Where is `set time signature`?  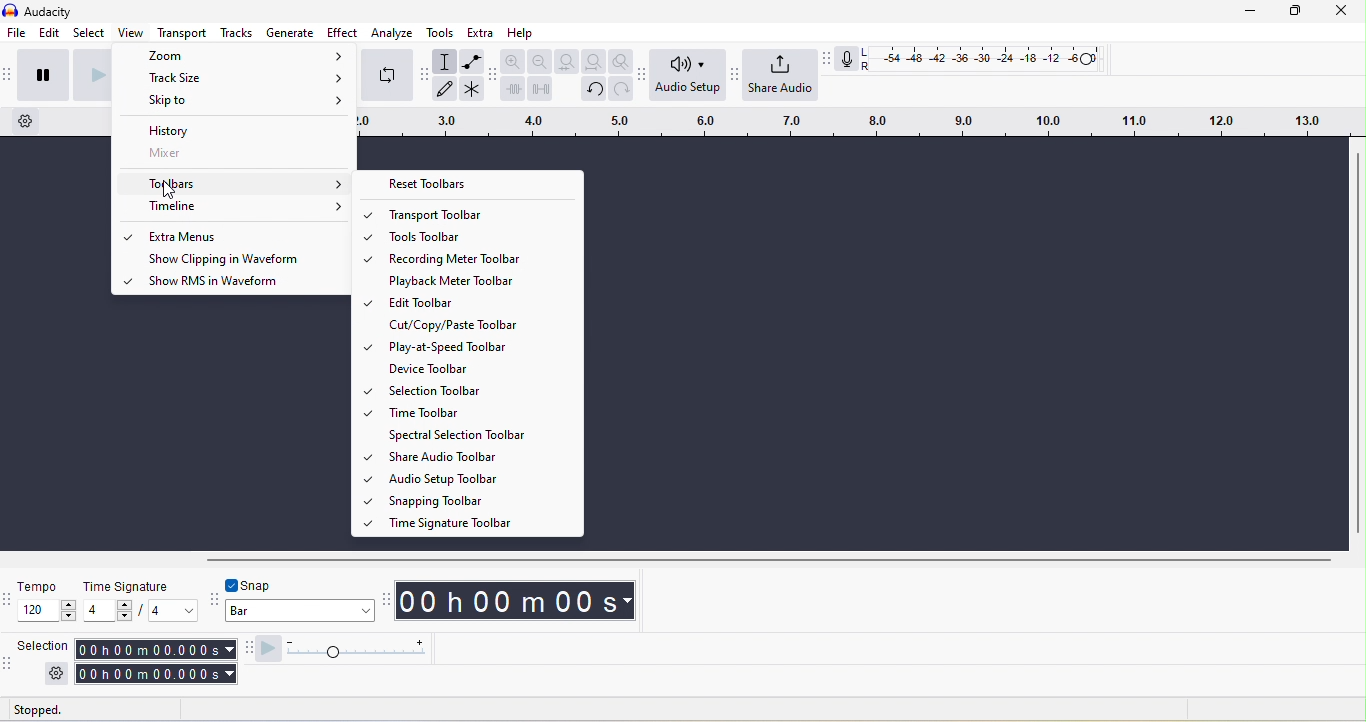
set time signature is located at coordinates (174, 610).